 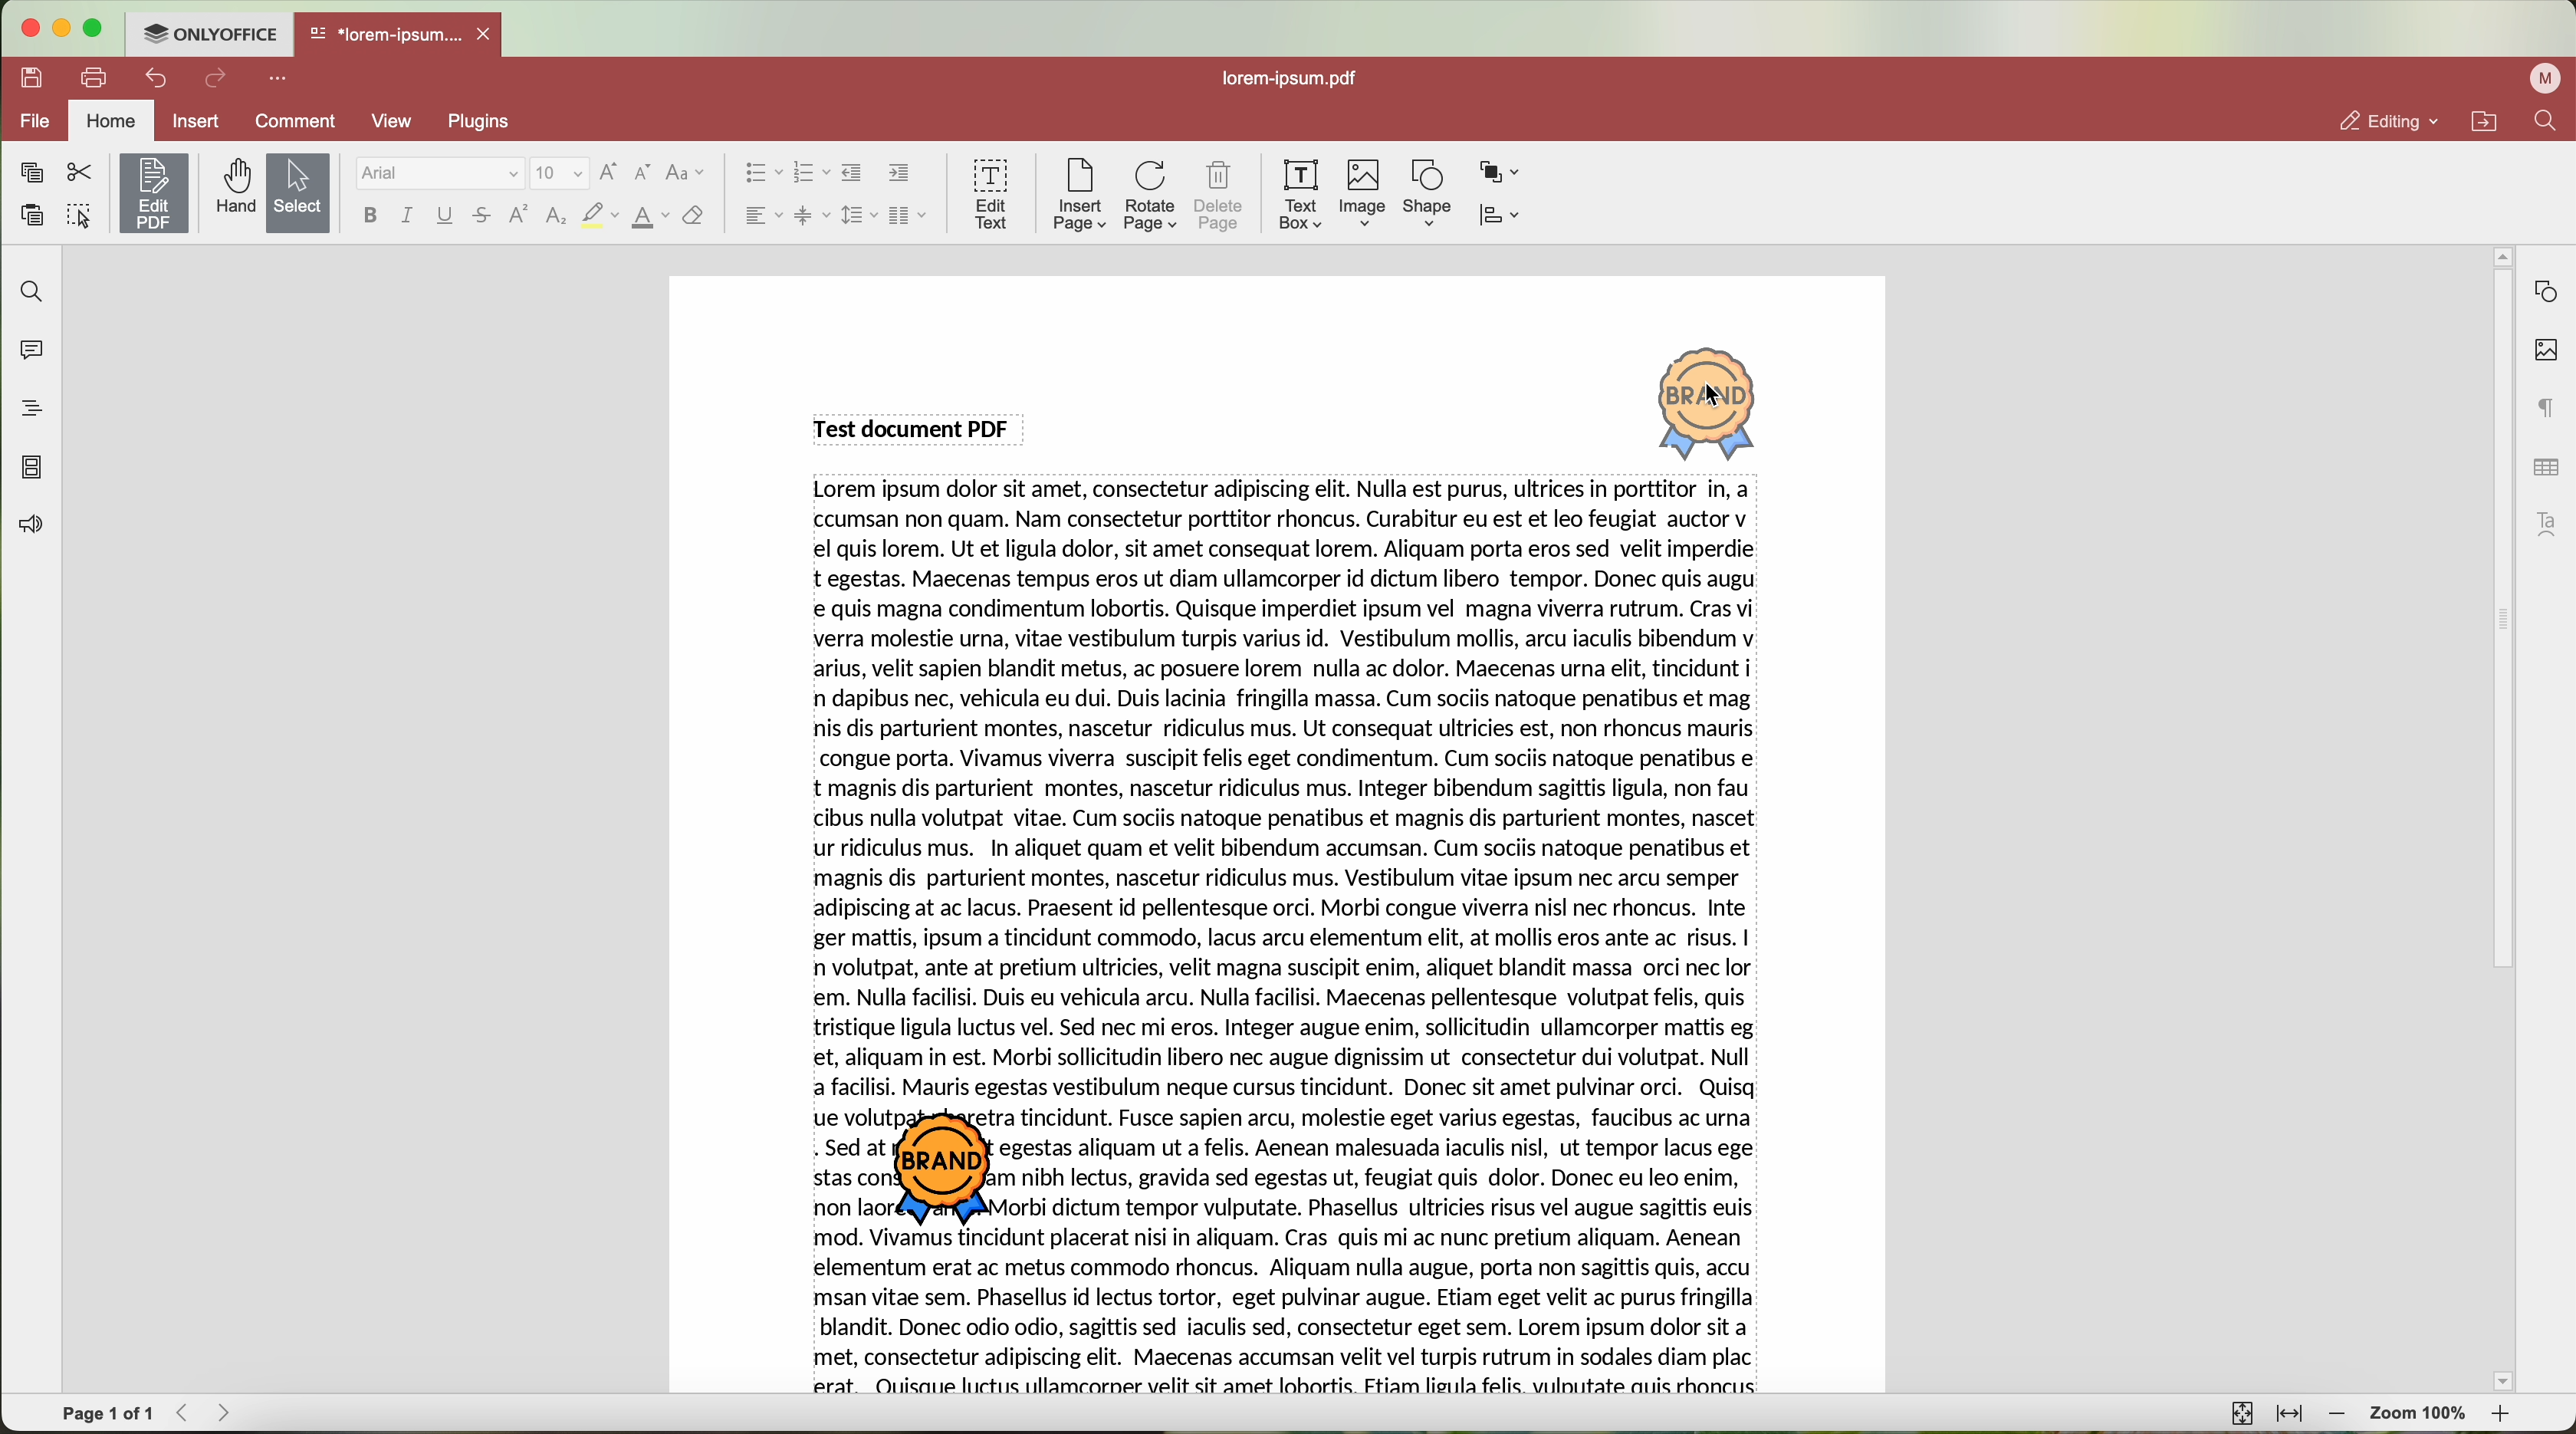 What do you see at coordinates (520, 214) in the screenshot?
I see `superscript` at bounding box center [520, 214].